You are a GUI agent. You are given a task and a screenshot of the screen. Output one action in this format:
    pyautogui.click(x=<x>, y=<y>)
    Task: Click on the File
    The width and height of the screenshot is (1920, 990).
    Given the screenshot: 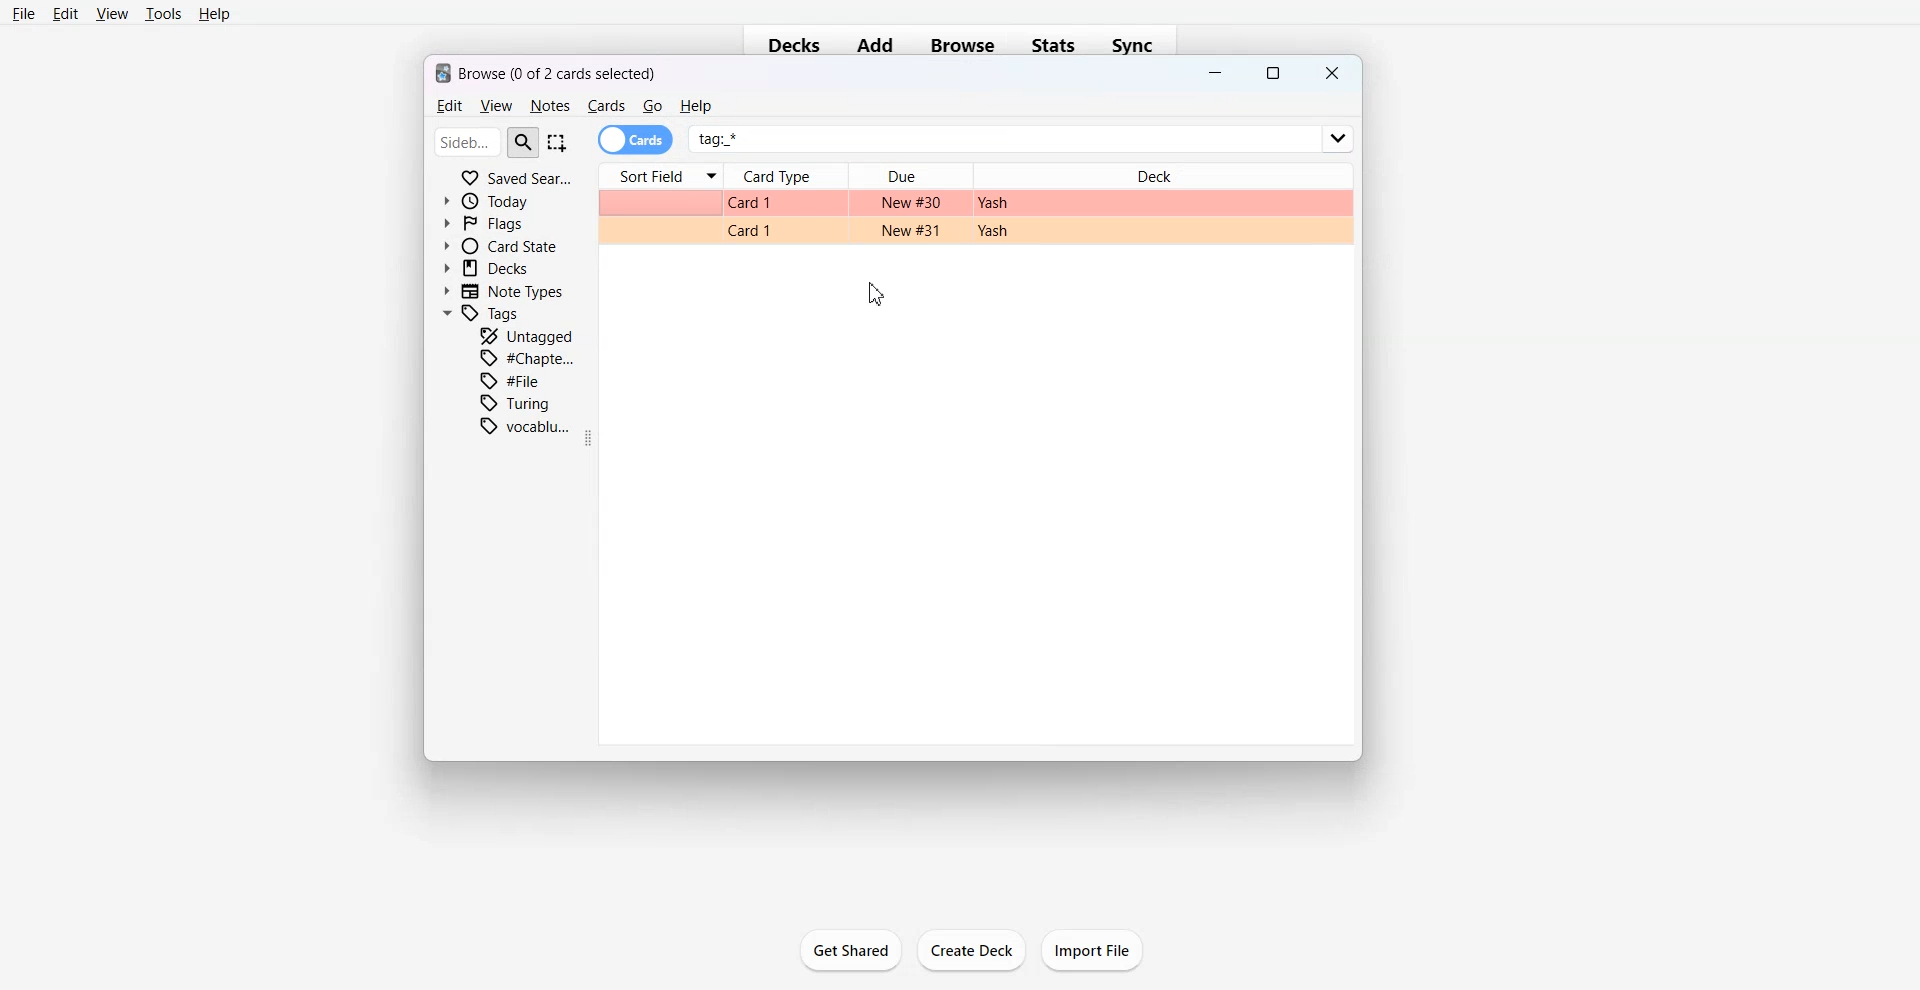 What is the action you would take?
    pyautogui.click(x=515, y=380)
    